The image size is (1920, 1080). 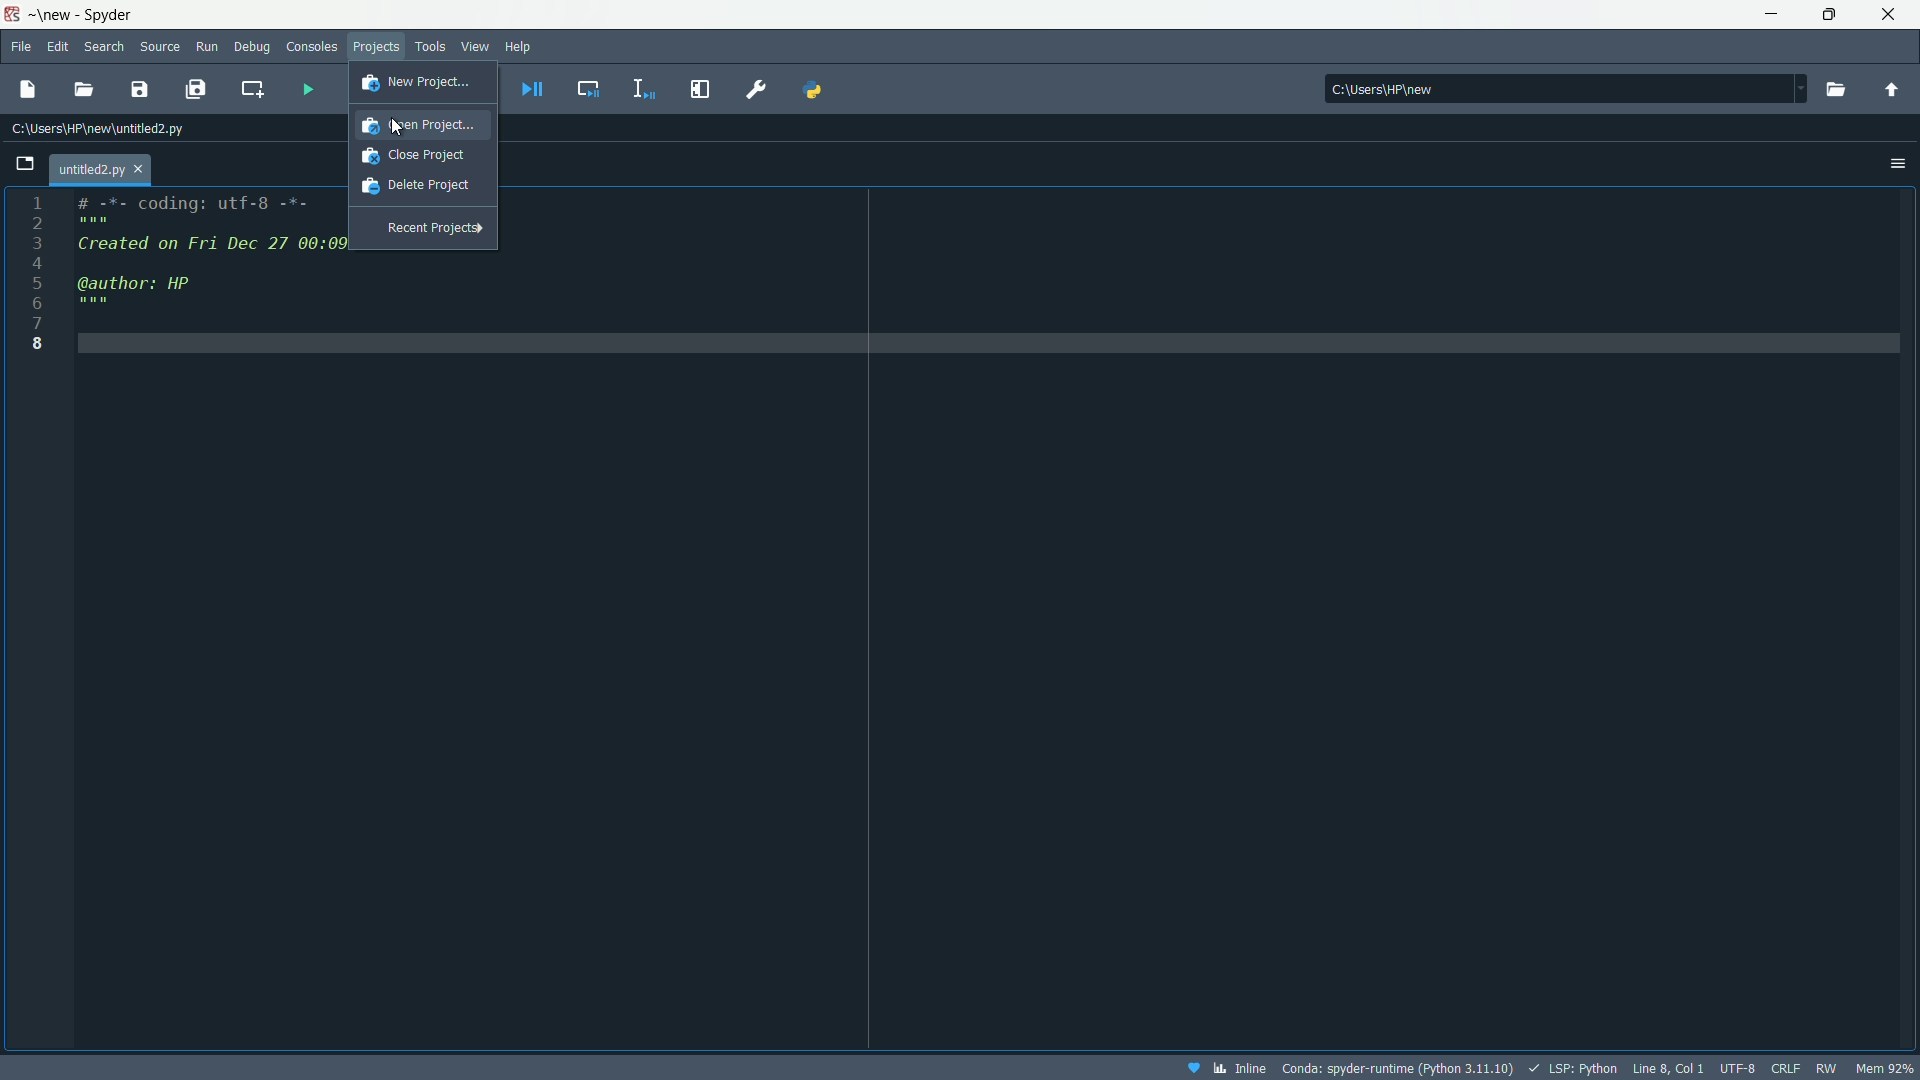 I want to click on interpreter, so click(x=1400, y=1067).